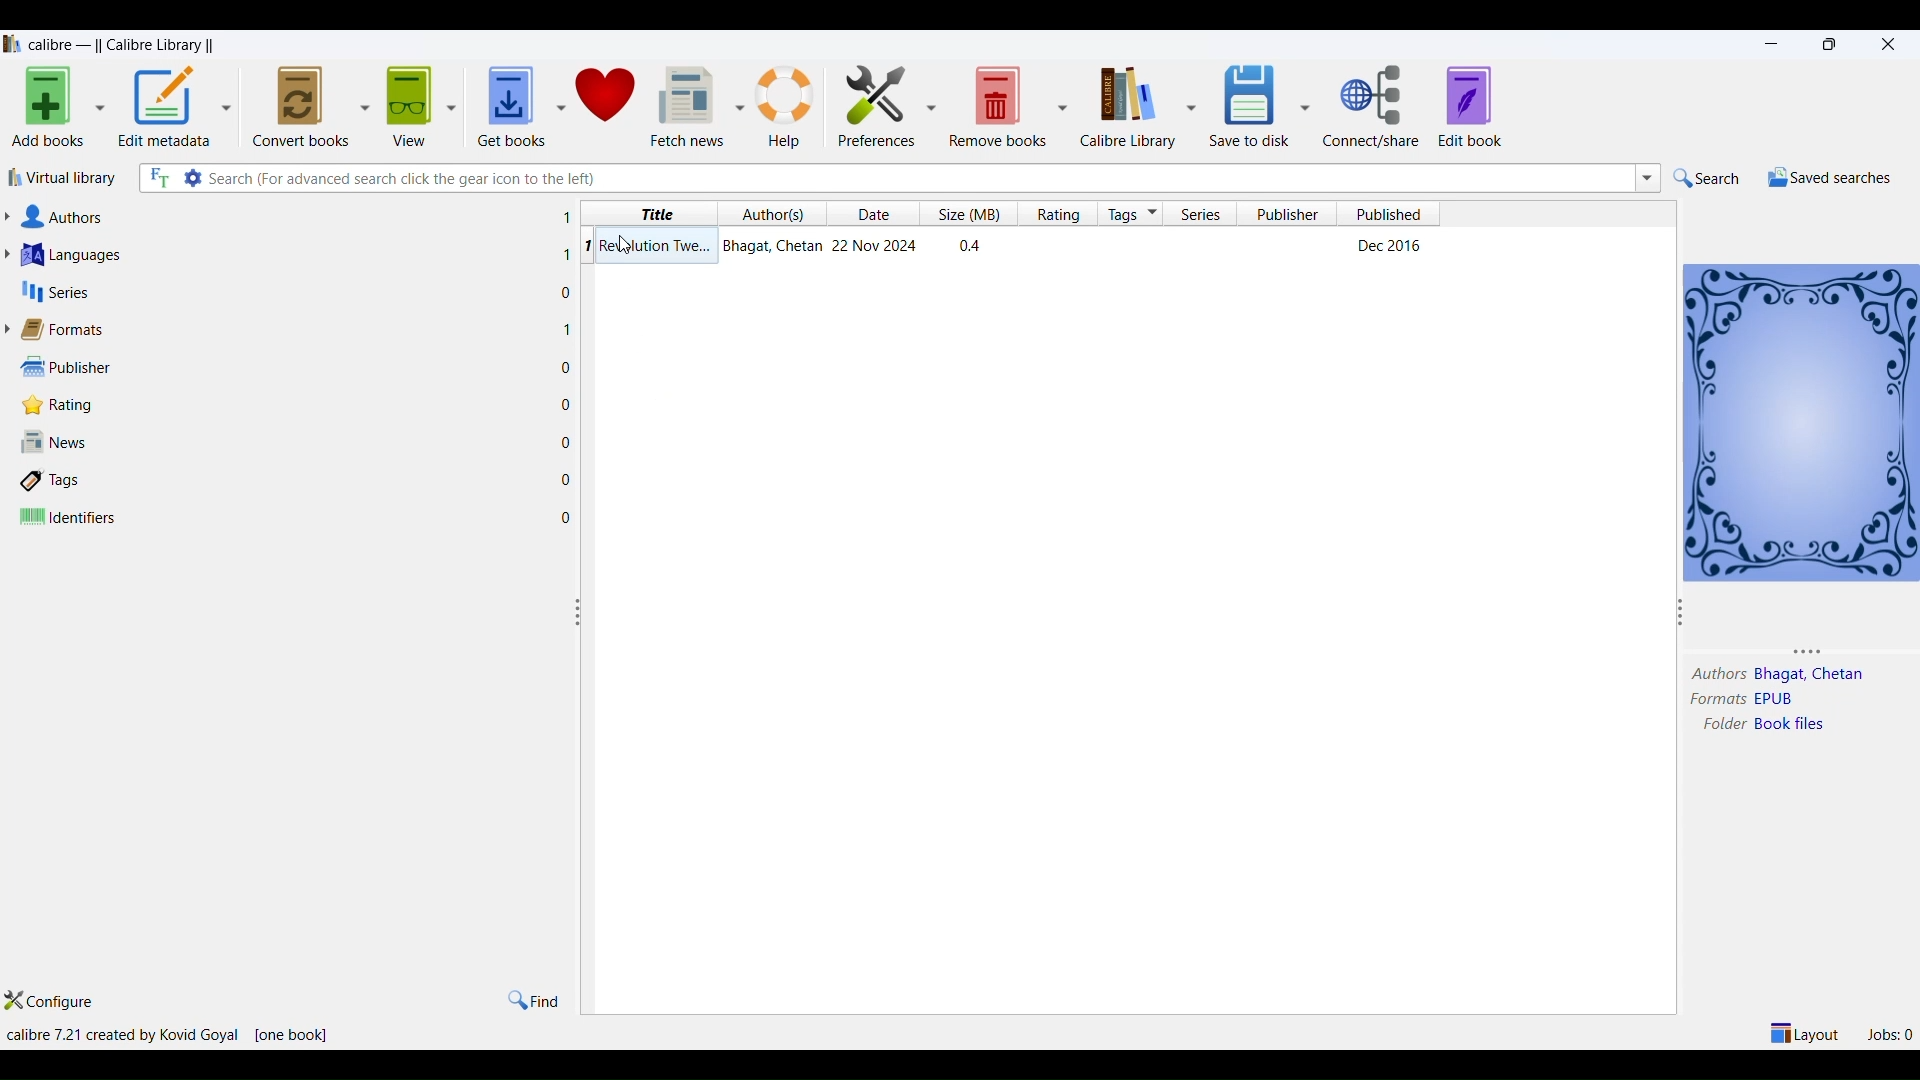 The width and height of the screenshot is (1920, 1080). What do you see at coordinates (45, 106) in the screenshot?
I see `add books ` at bounding box center [45, 106].